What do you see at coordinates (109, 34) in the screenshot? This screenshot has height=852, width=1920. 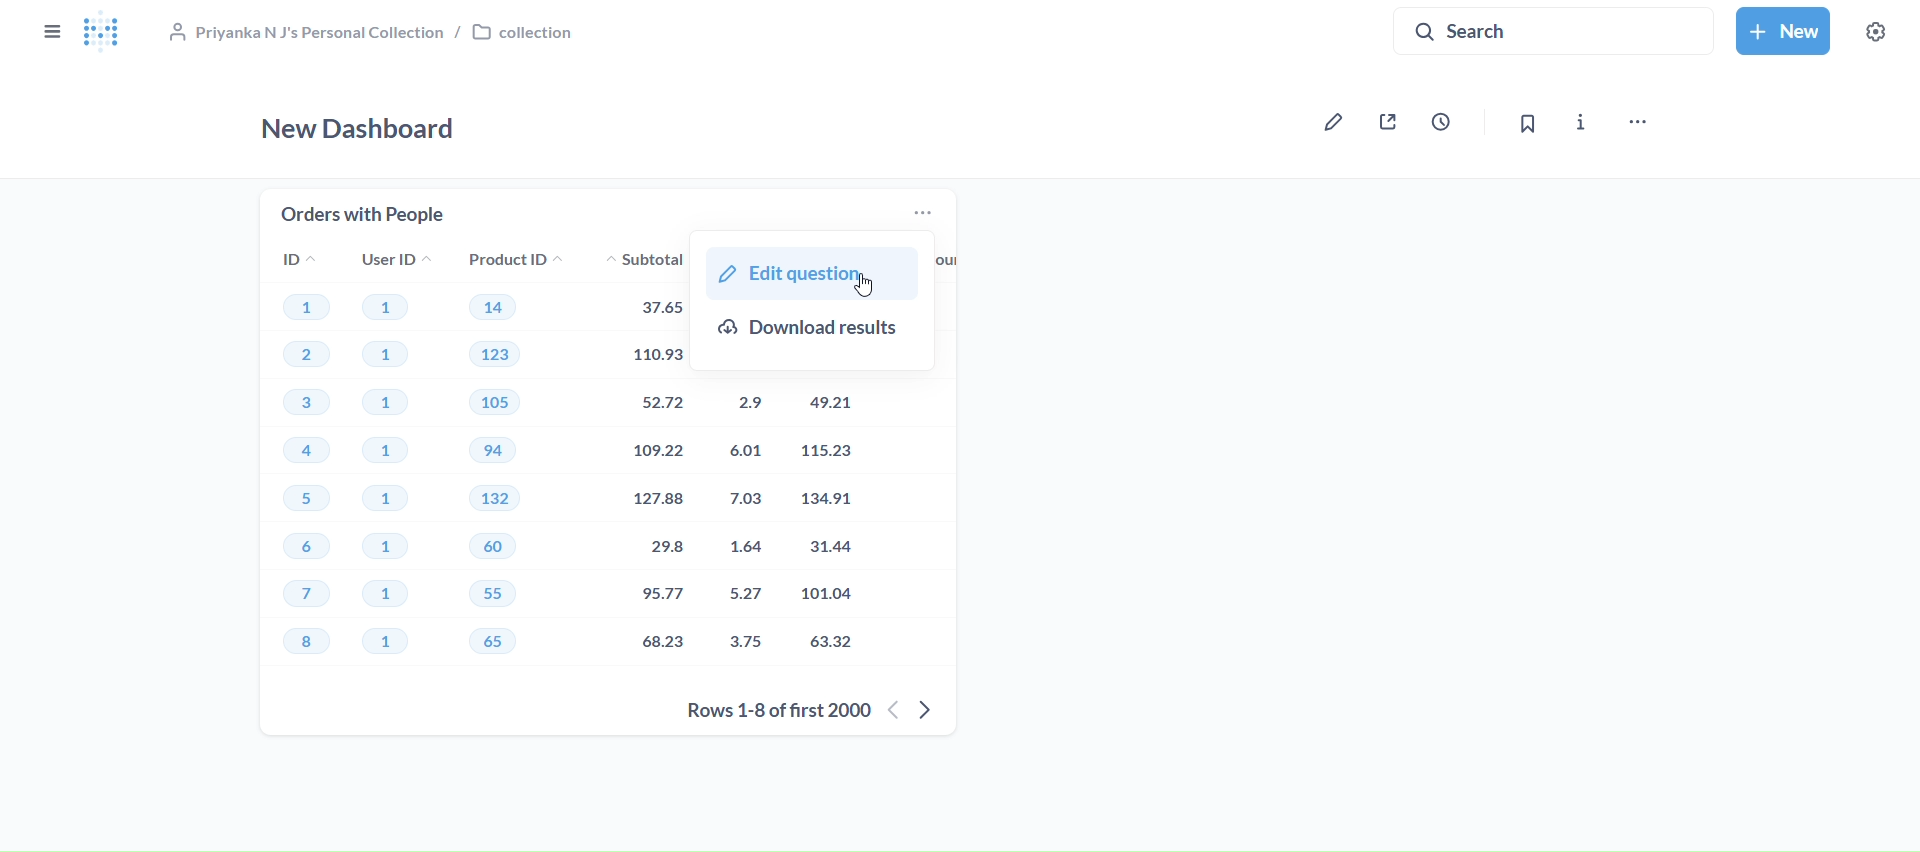 I see `logo` at bounding box center [109, 34].